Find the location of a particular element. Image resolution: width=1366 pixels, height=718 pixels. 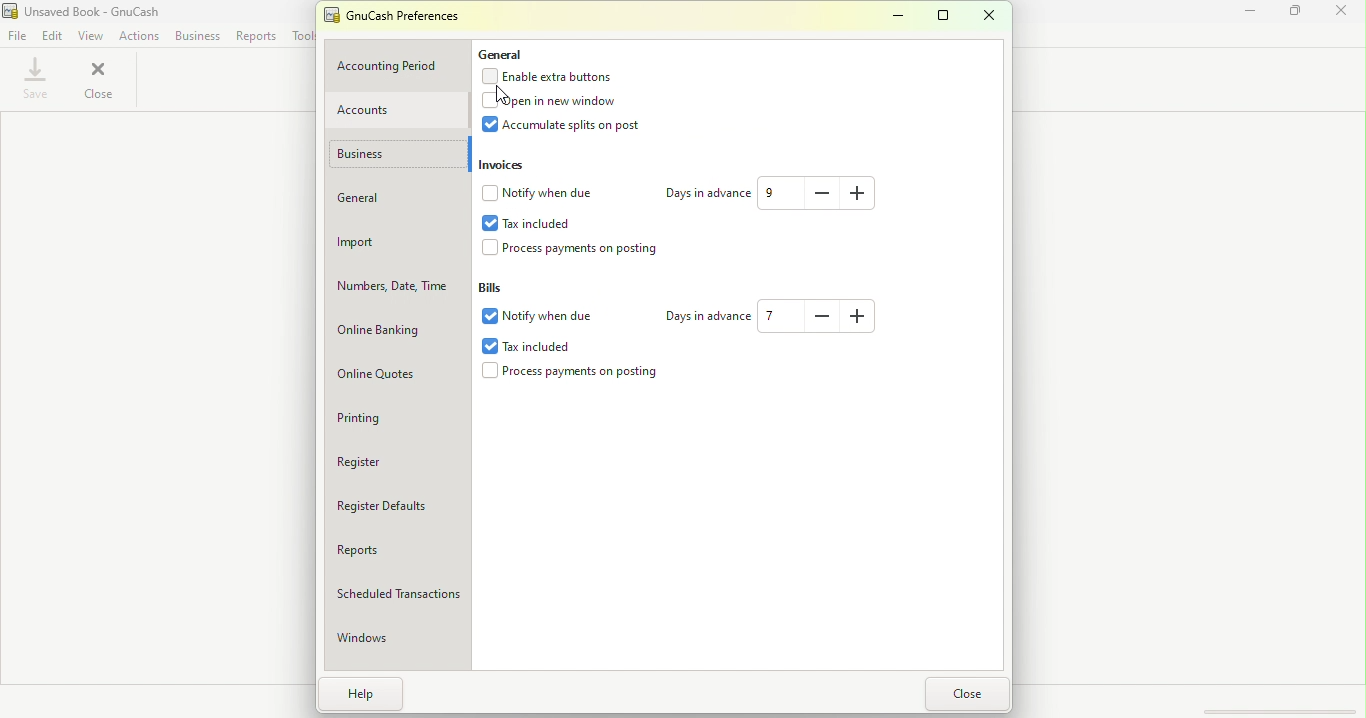

Maximize is located at coordinates (1298, 14).